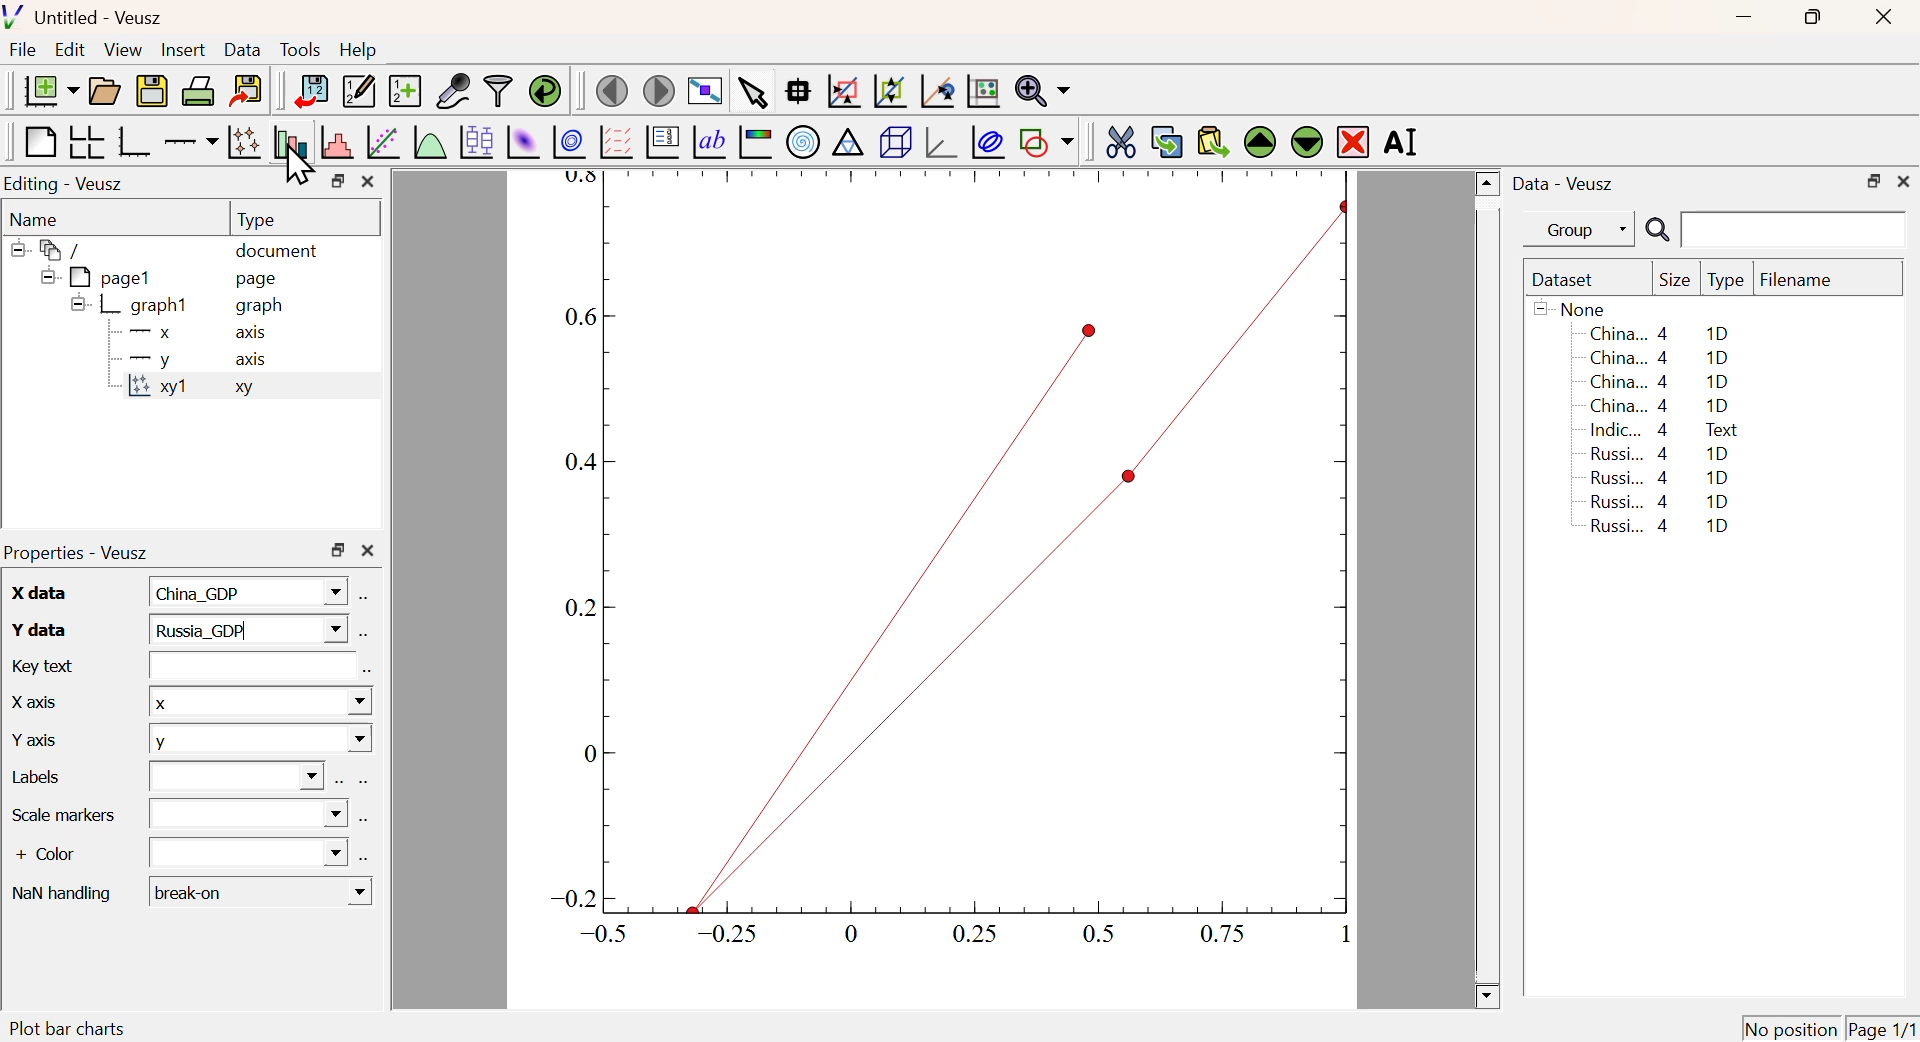 This screenshot has height=1042, width=1920. I want to click on Select using dataset Browser, so click(367, 673).